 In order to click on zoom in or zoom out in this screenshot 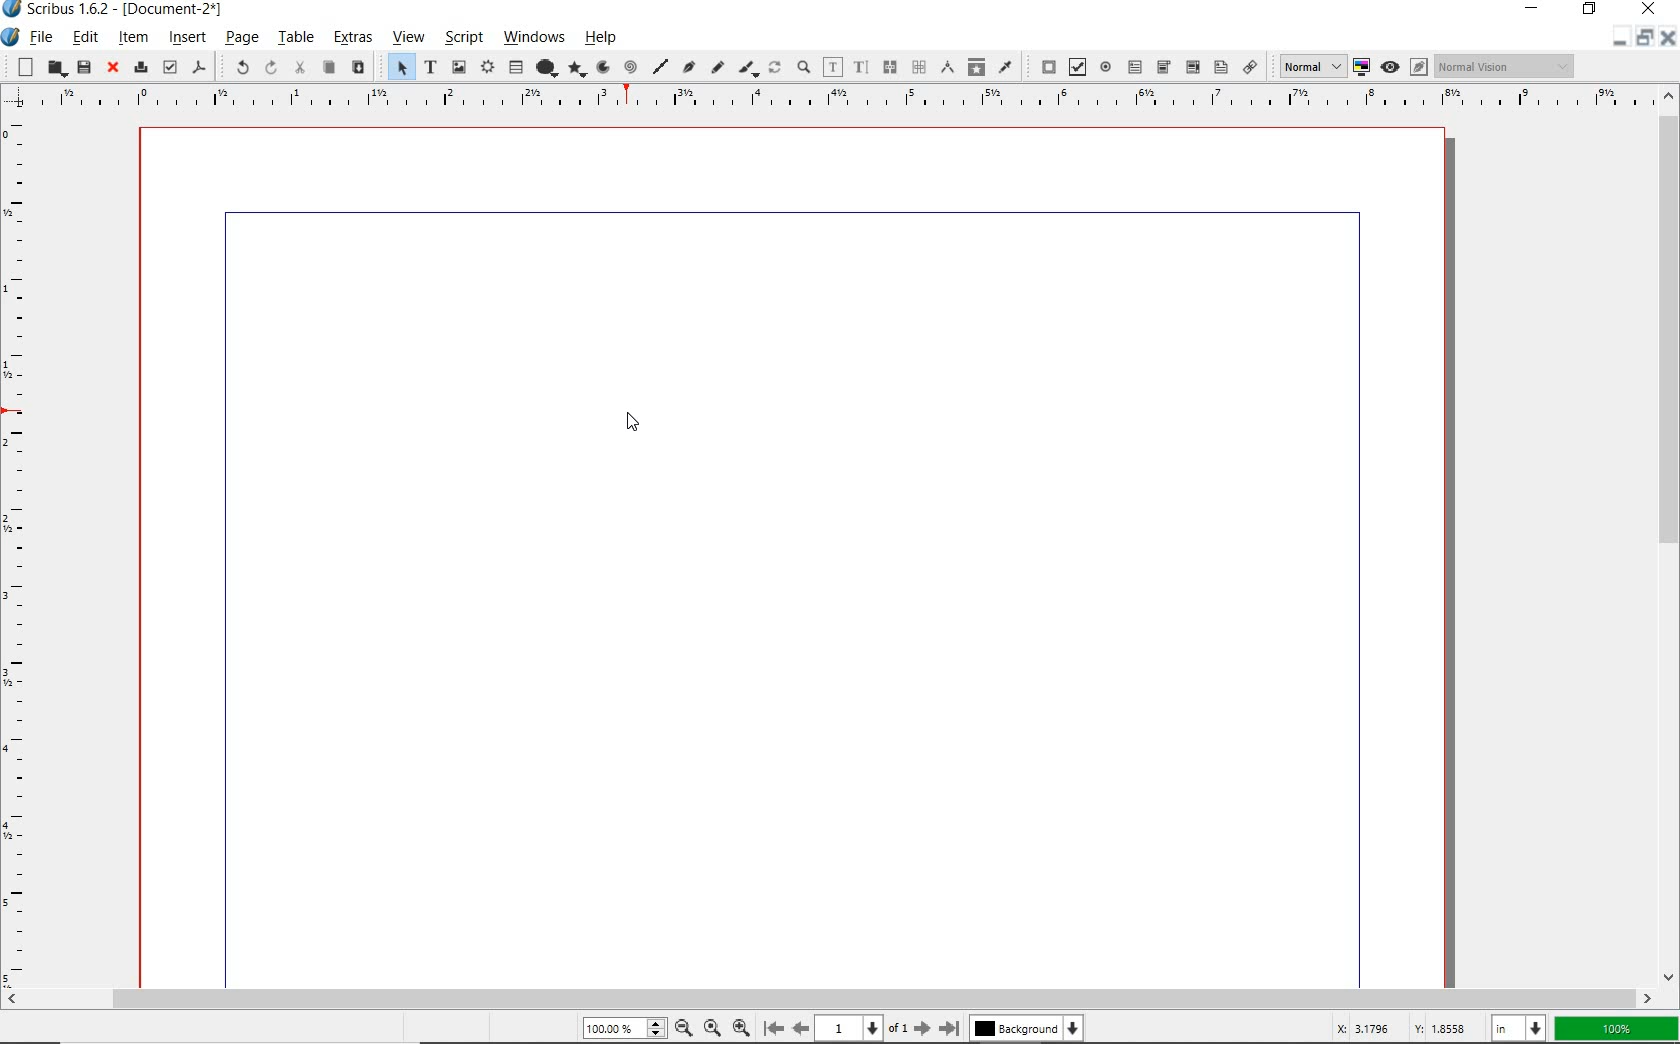, I will do `click(803, 66)`.